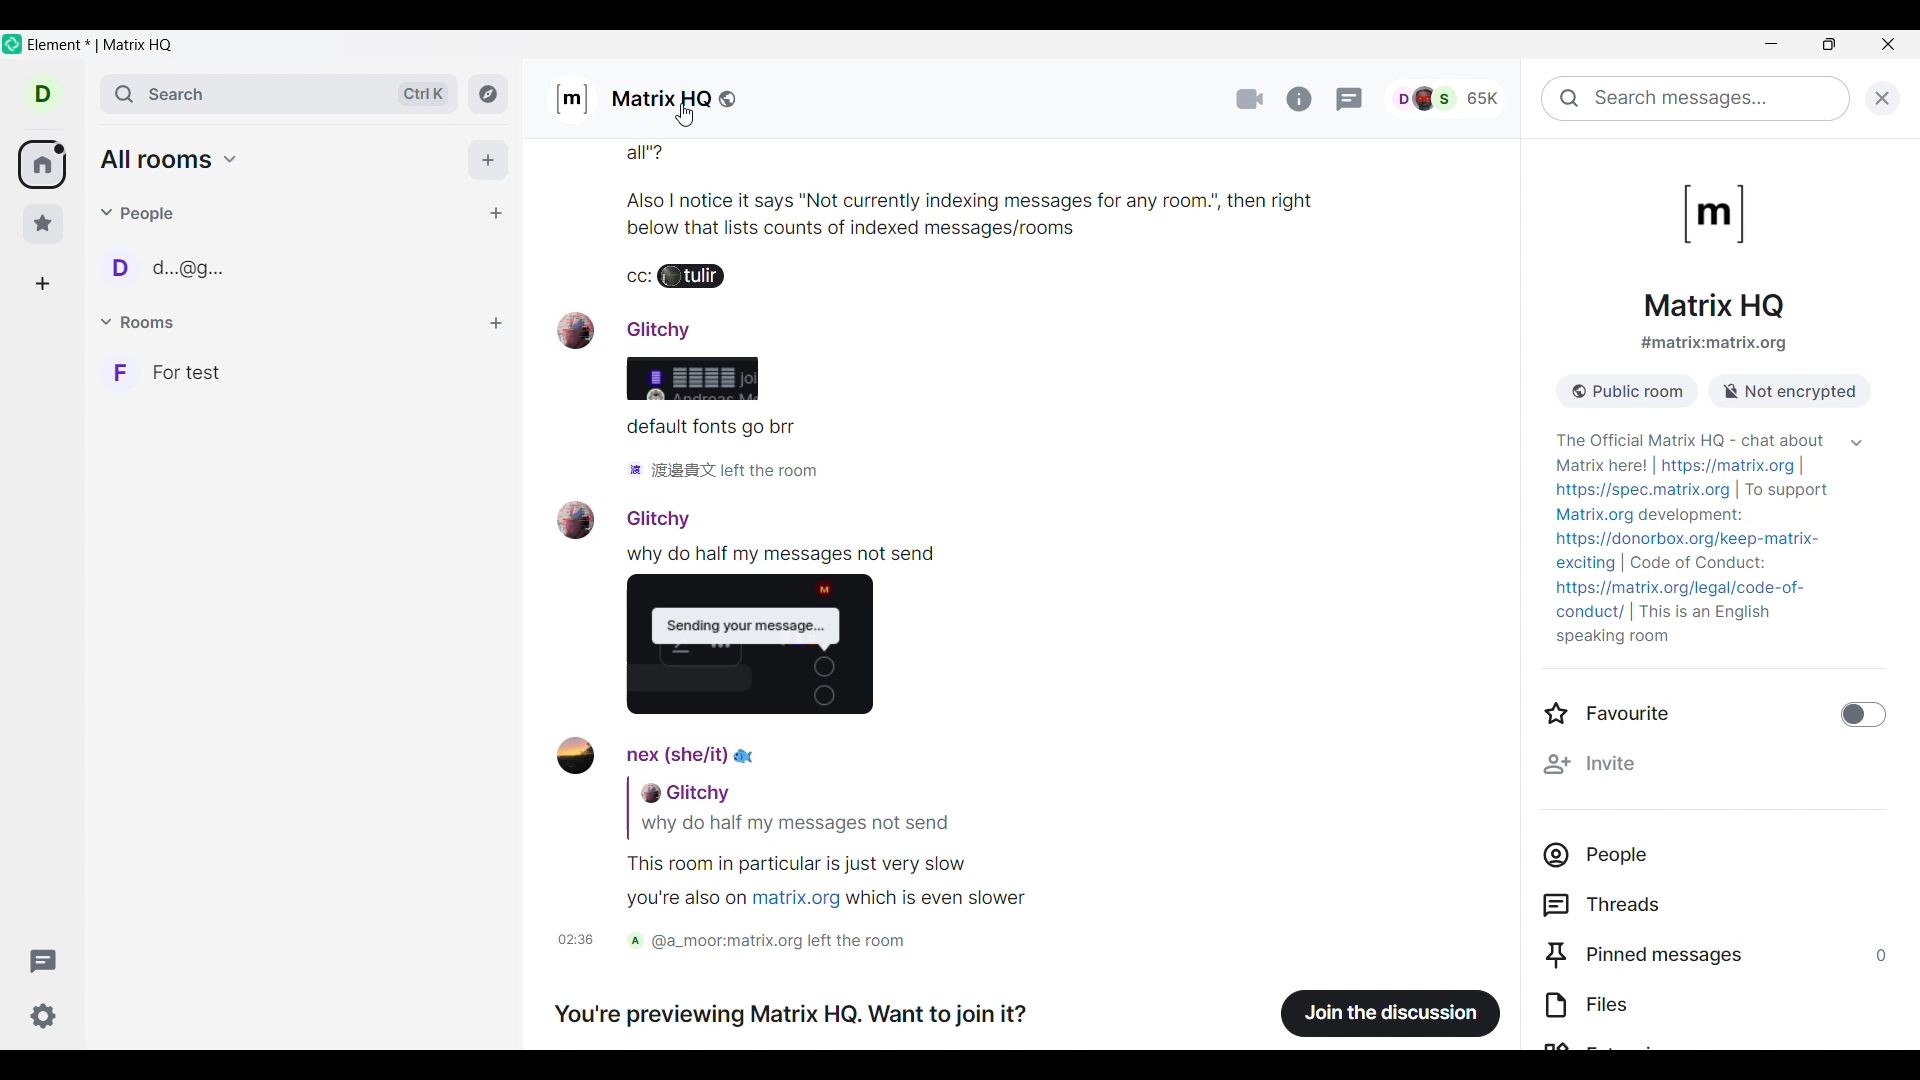  I want to click on Pinned messages, so click(1722, 955).